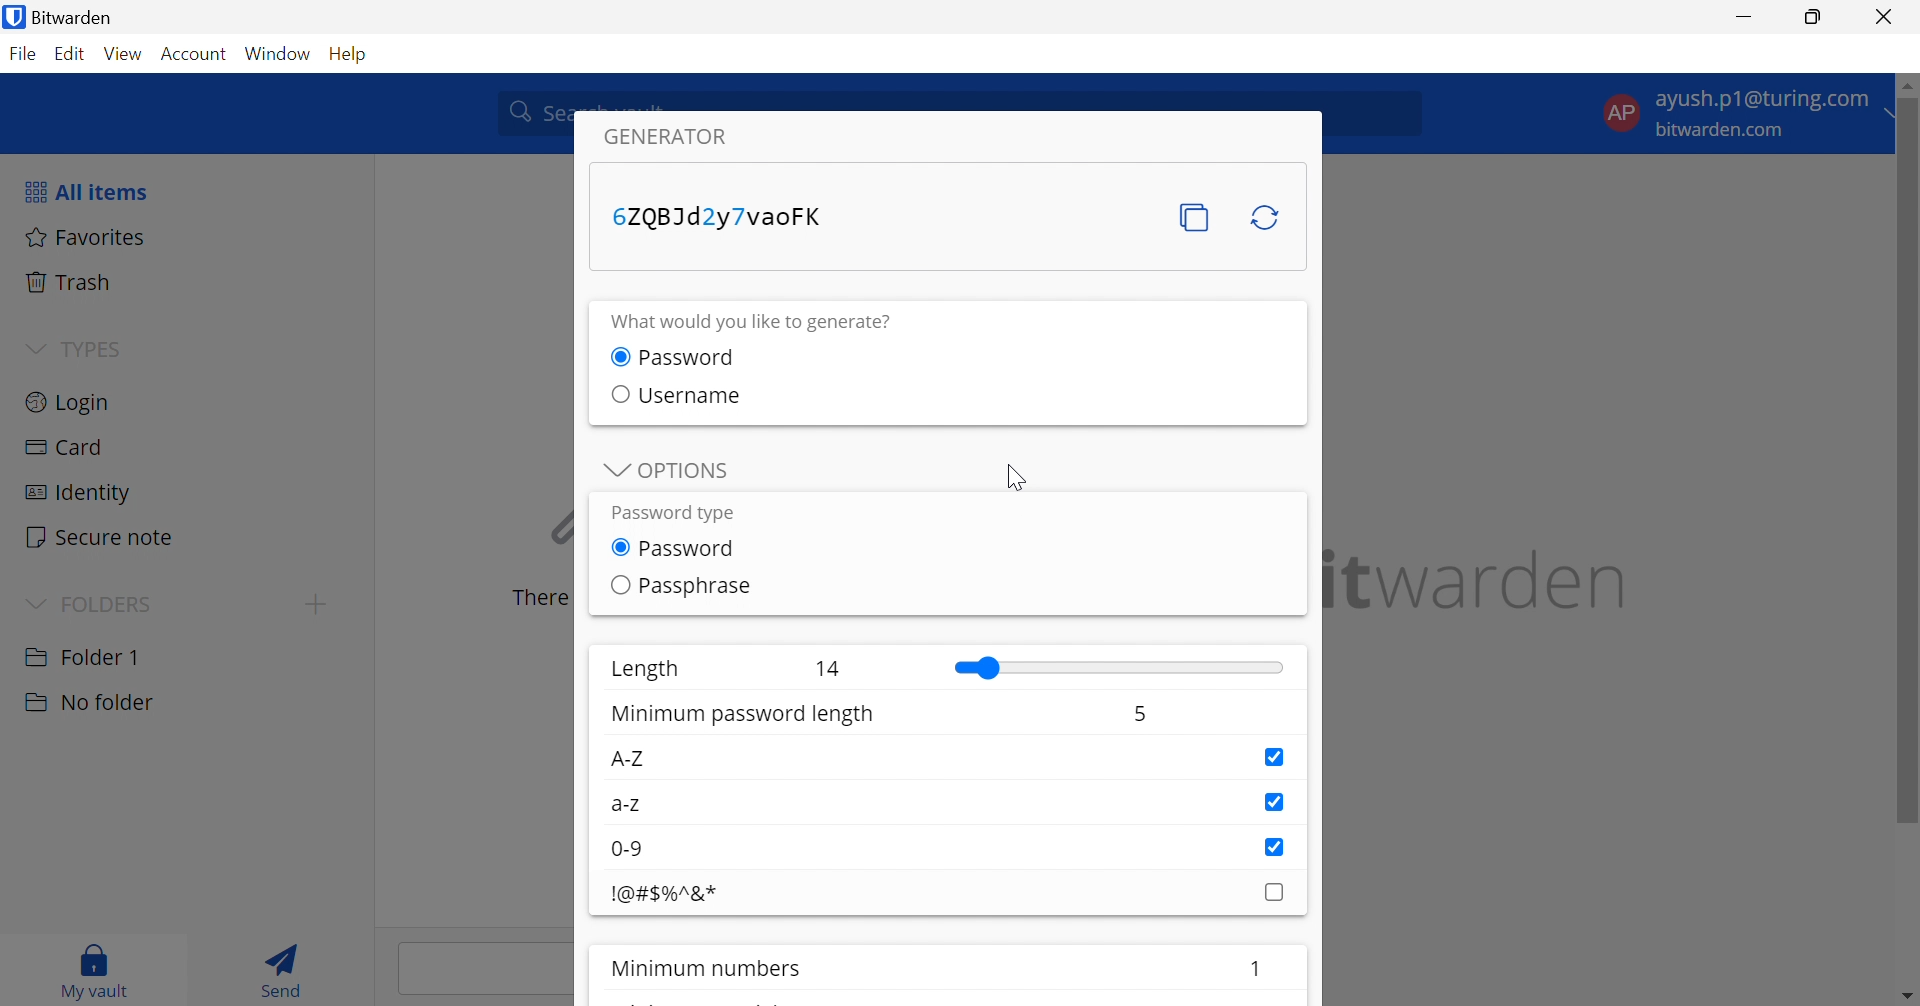 This screenshot has width=1920, height=1006. What do you see at coordinates (1138, 718) in the screenshot?
I see `5` at bounding box center [1138, 718].